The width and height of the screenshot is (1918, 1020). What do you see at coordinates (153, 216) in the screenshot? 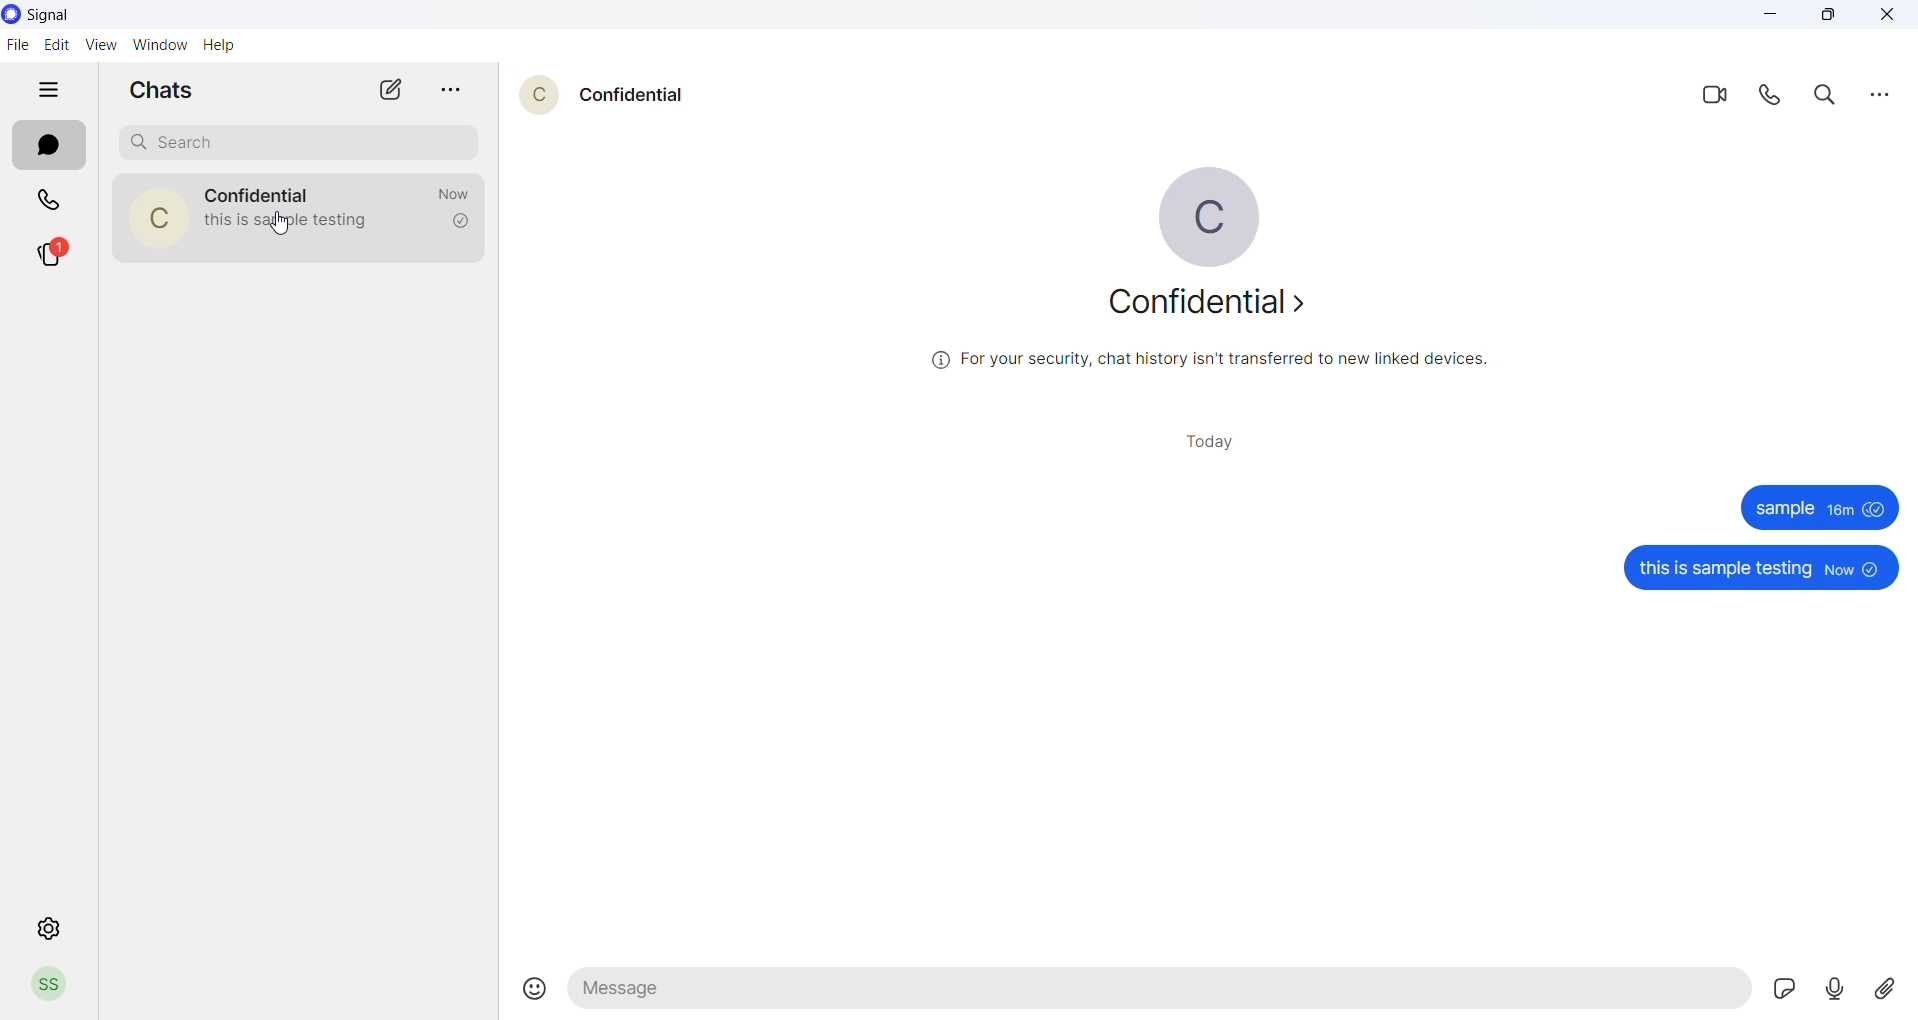
I see `C` at bounding box center [153, 216].